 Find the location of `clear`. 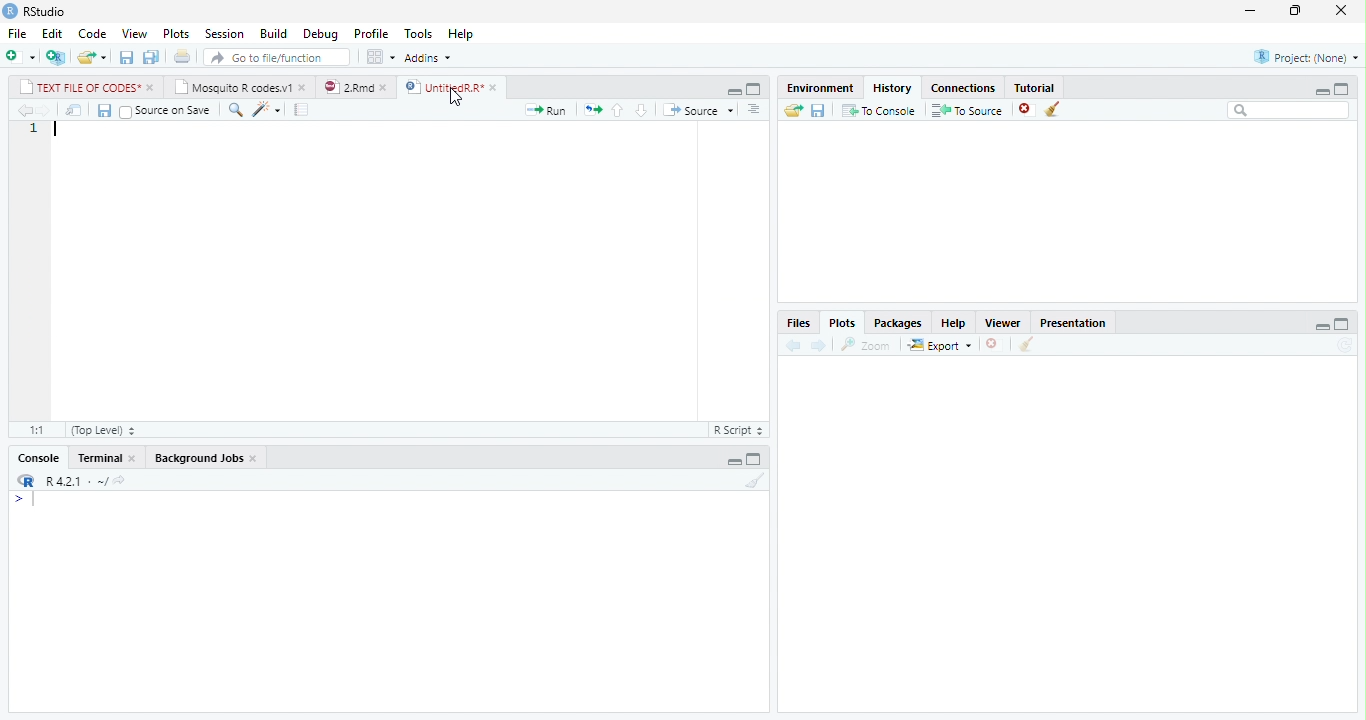

clear is located at coordinates (756, 480).